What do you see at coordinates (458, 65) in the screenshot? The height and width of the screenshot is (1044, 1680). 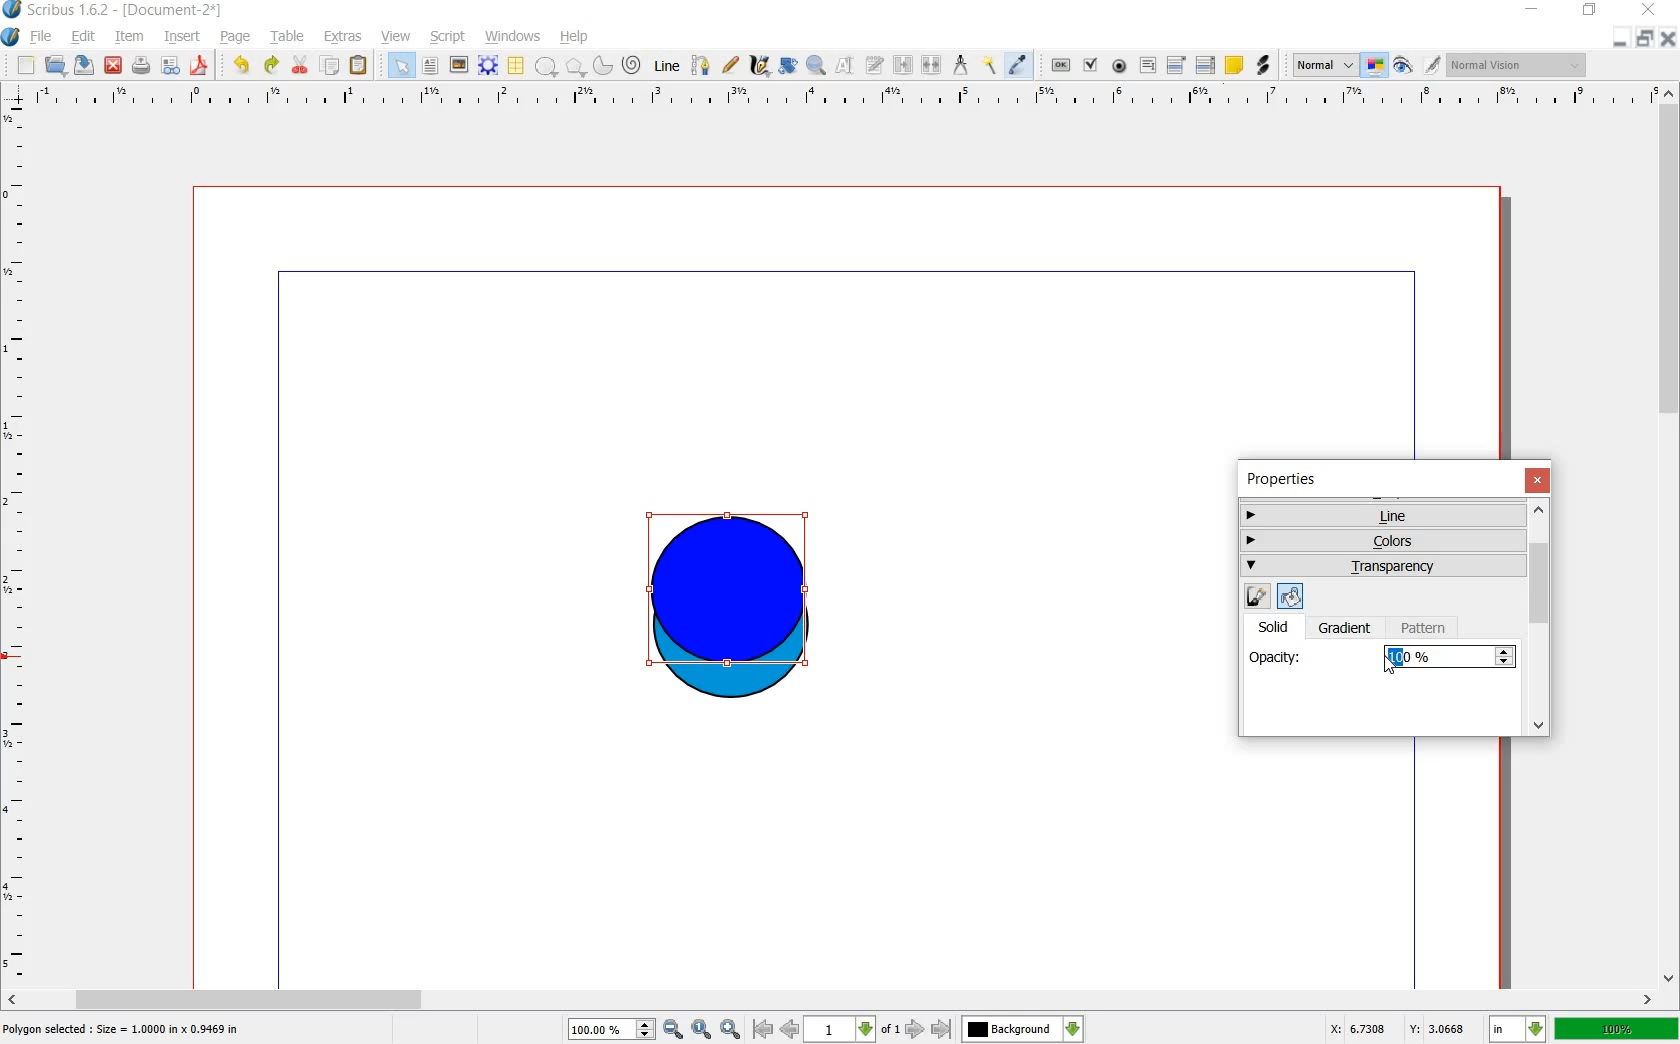 I see `image frame` at bounding box center [458, 65].